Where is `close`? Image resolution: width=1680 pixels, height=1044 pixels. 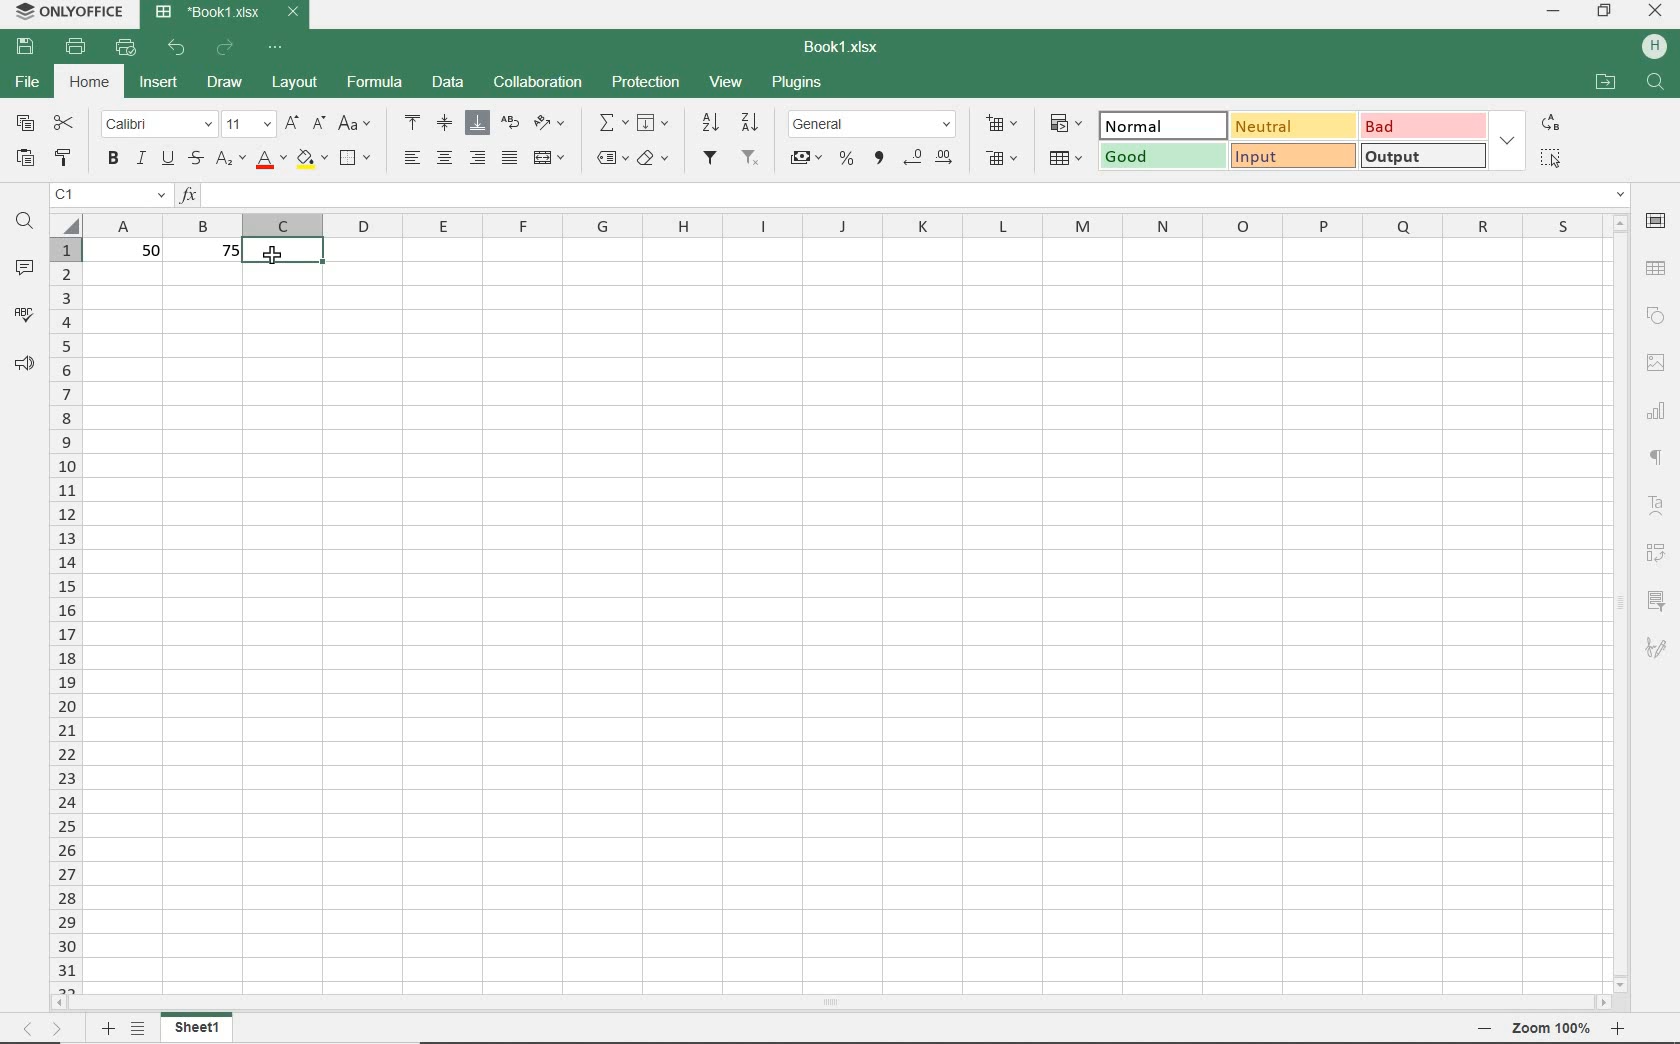
close is located at coordinates (1656, 13).